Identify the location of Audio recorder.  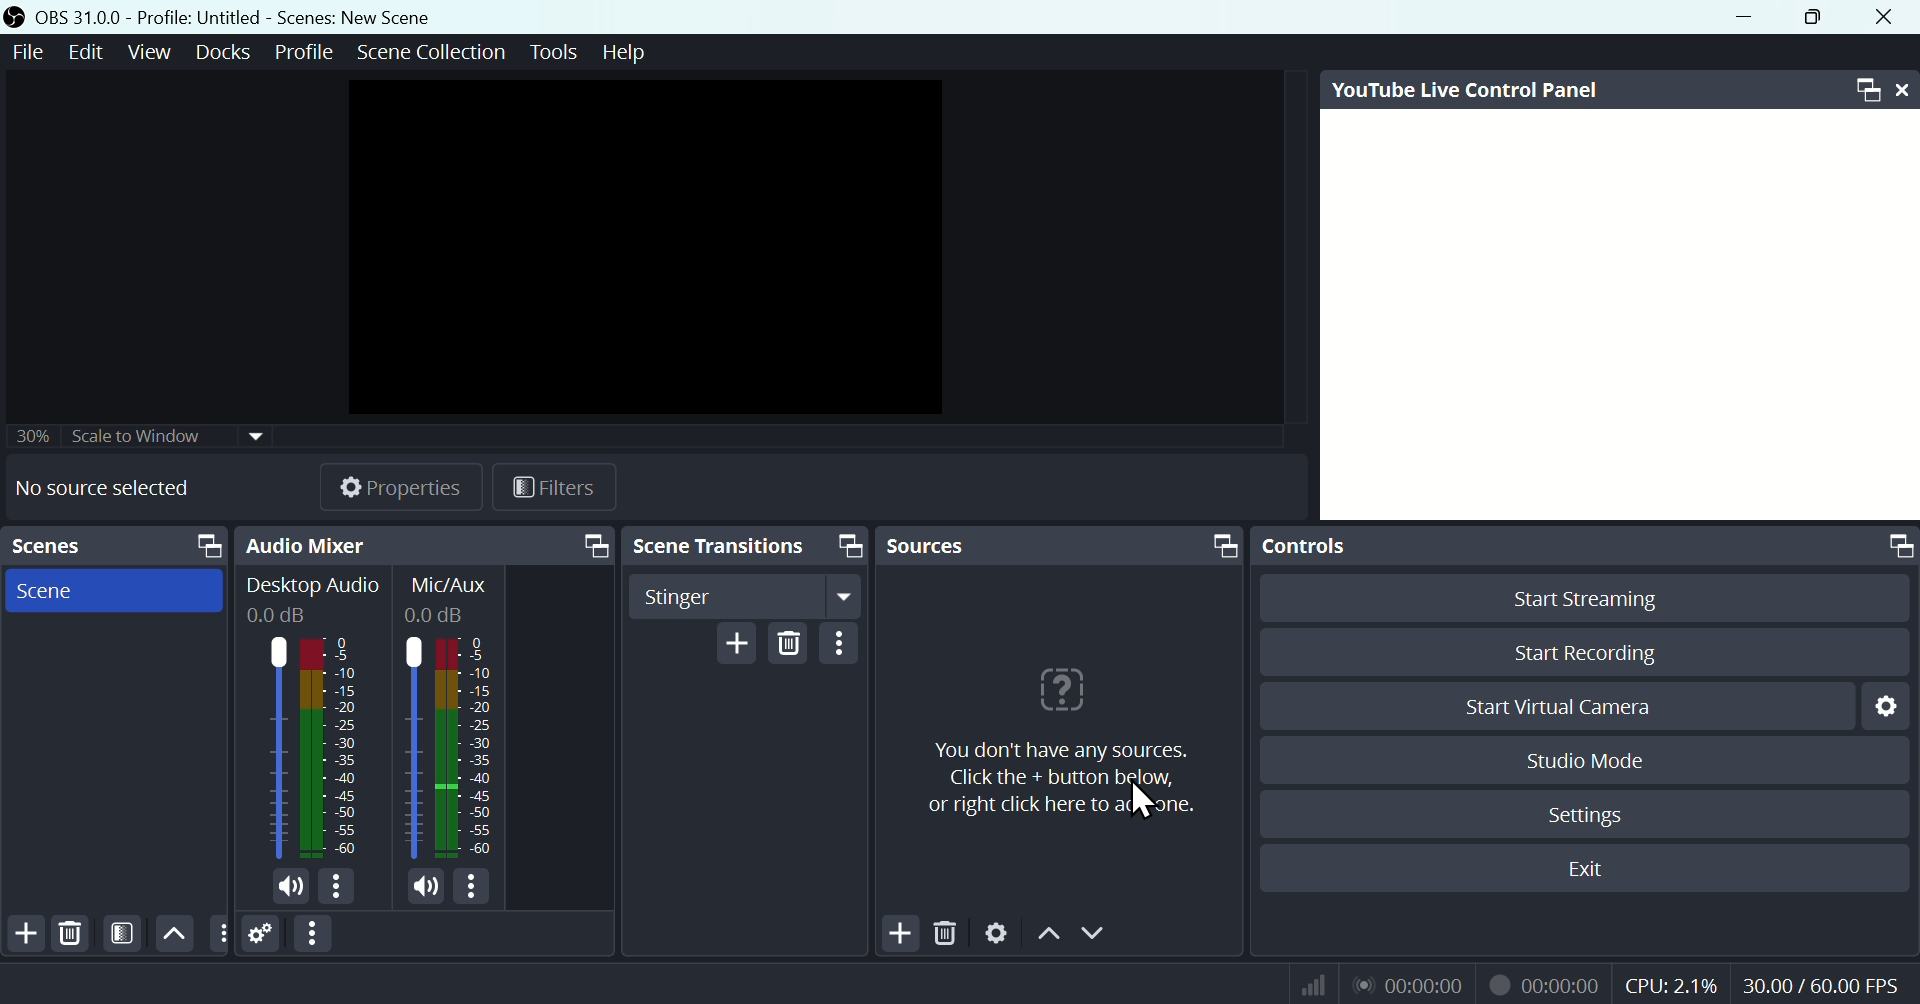
(1407, 984).